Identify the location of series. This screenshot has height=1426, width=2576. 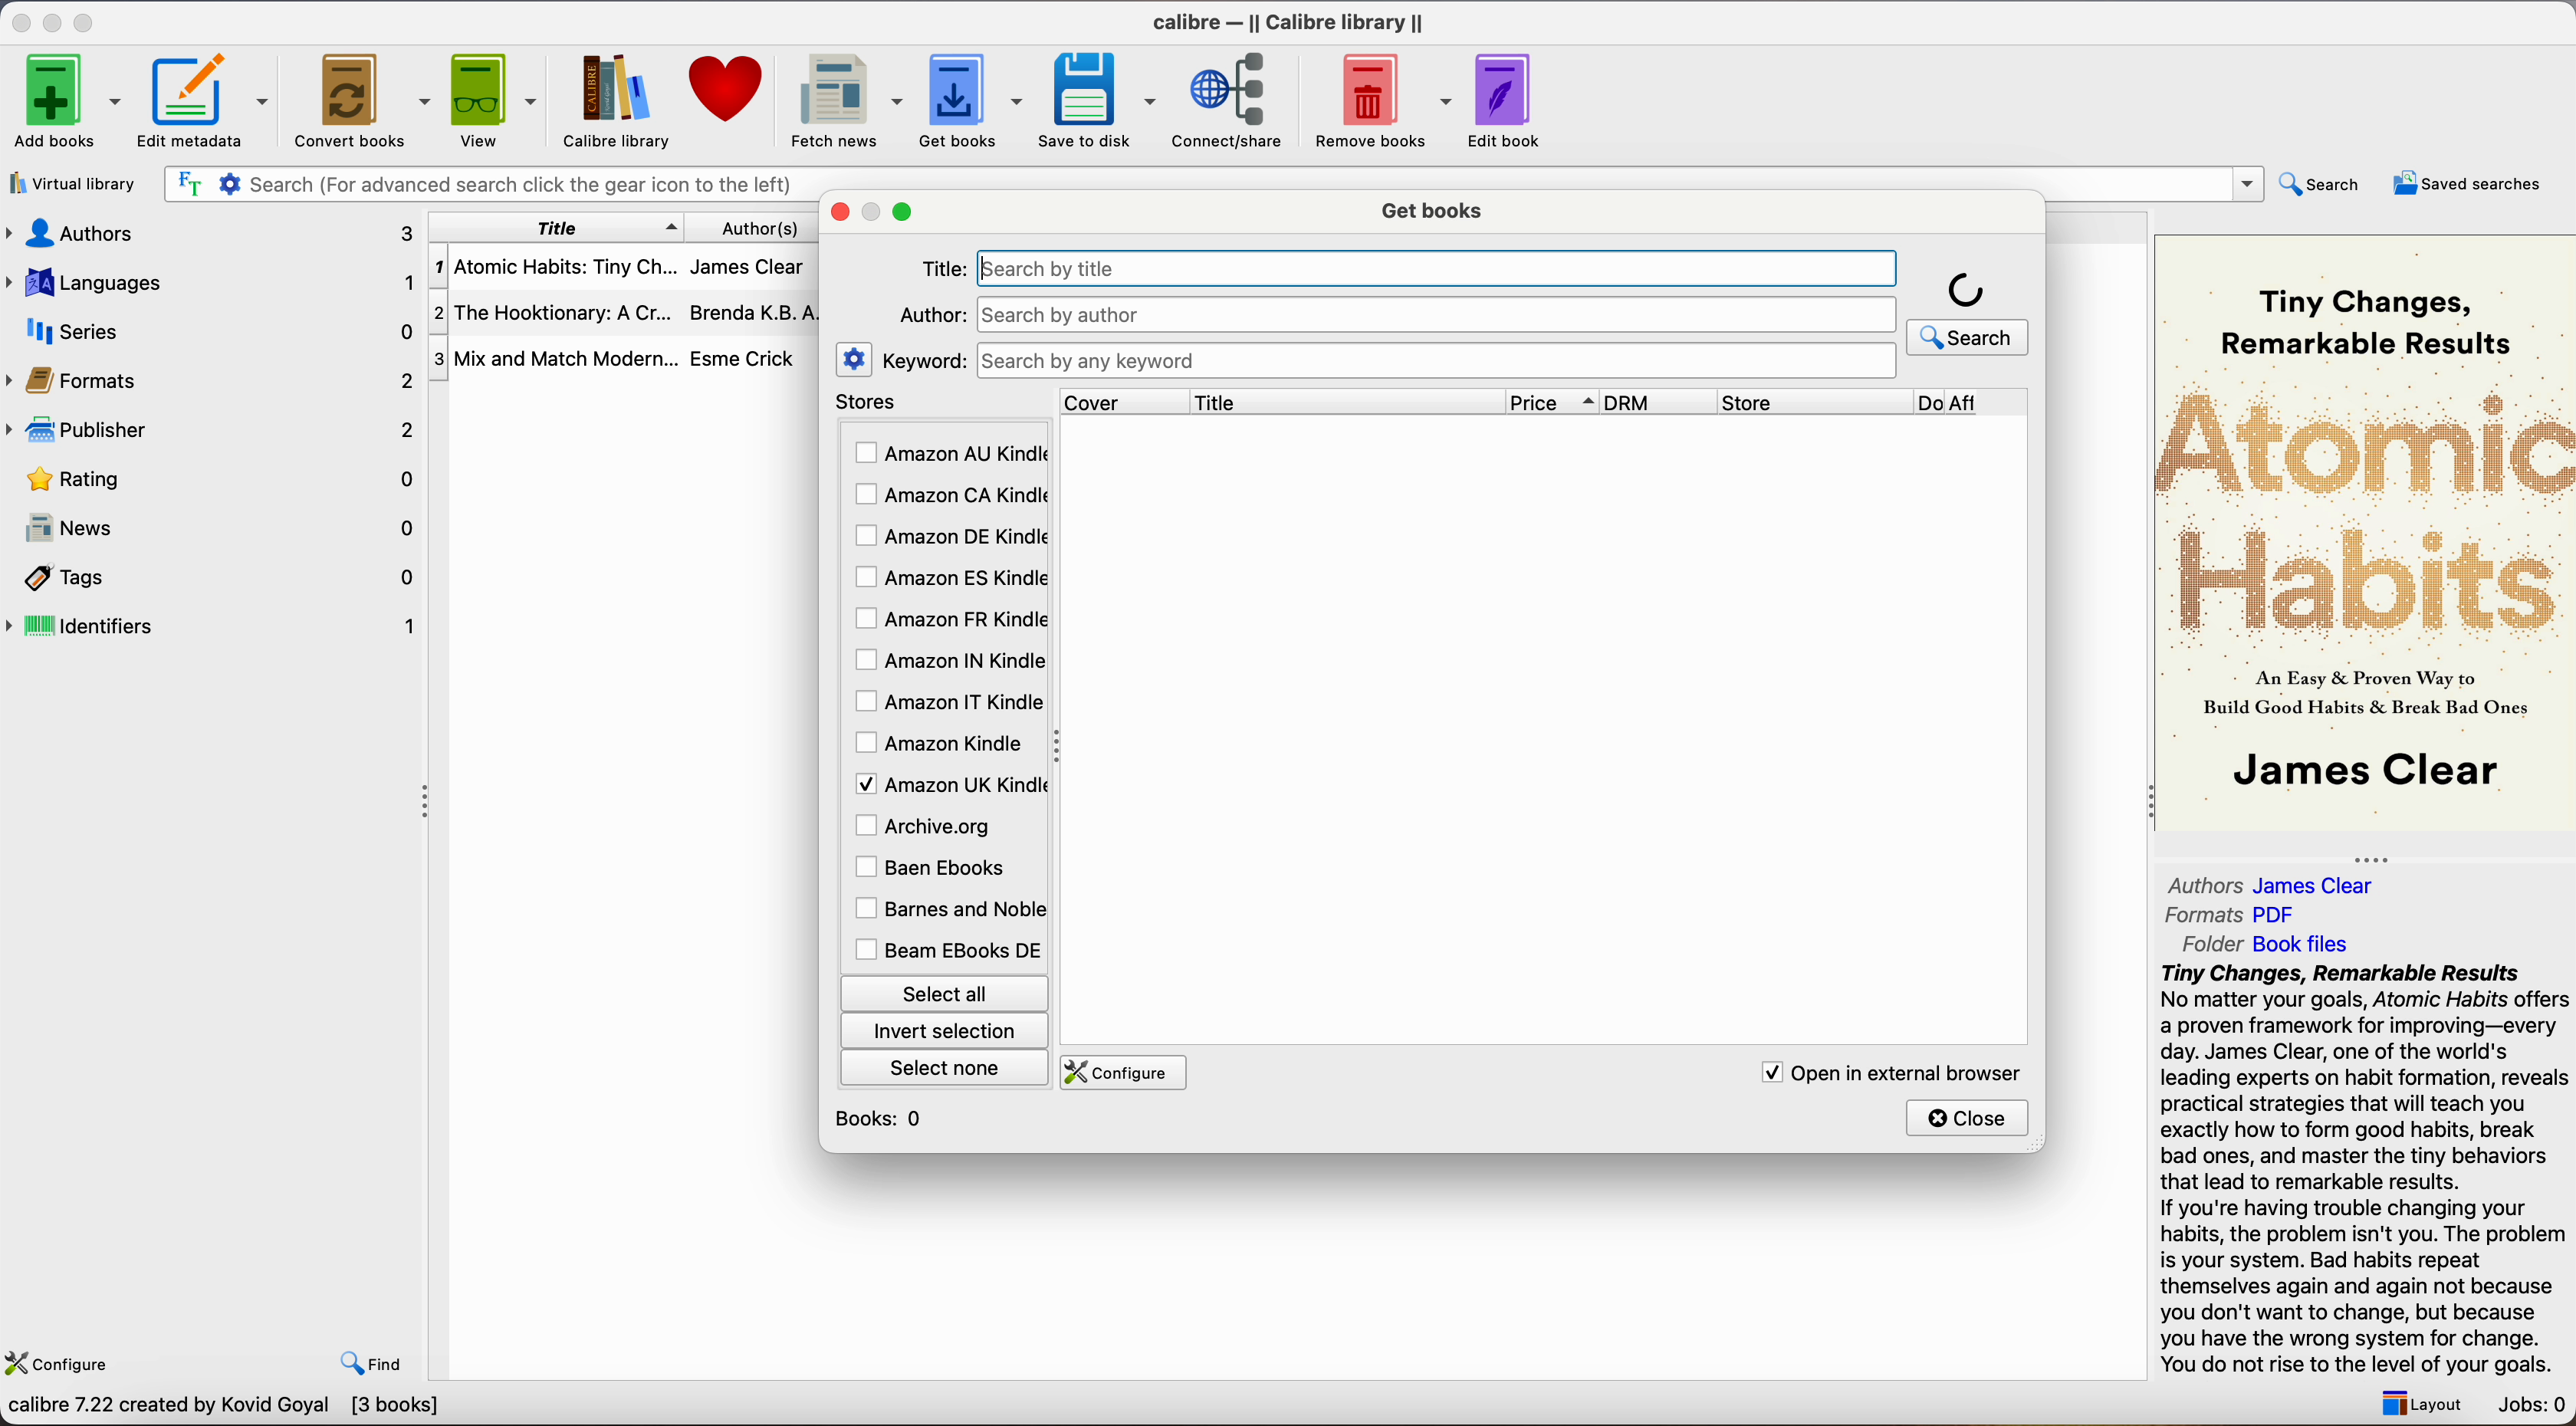
(213, 331).